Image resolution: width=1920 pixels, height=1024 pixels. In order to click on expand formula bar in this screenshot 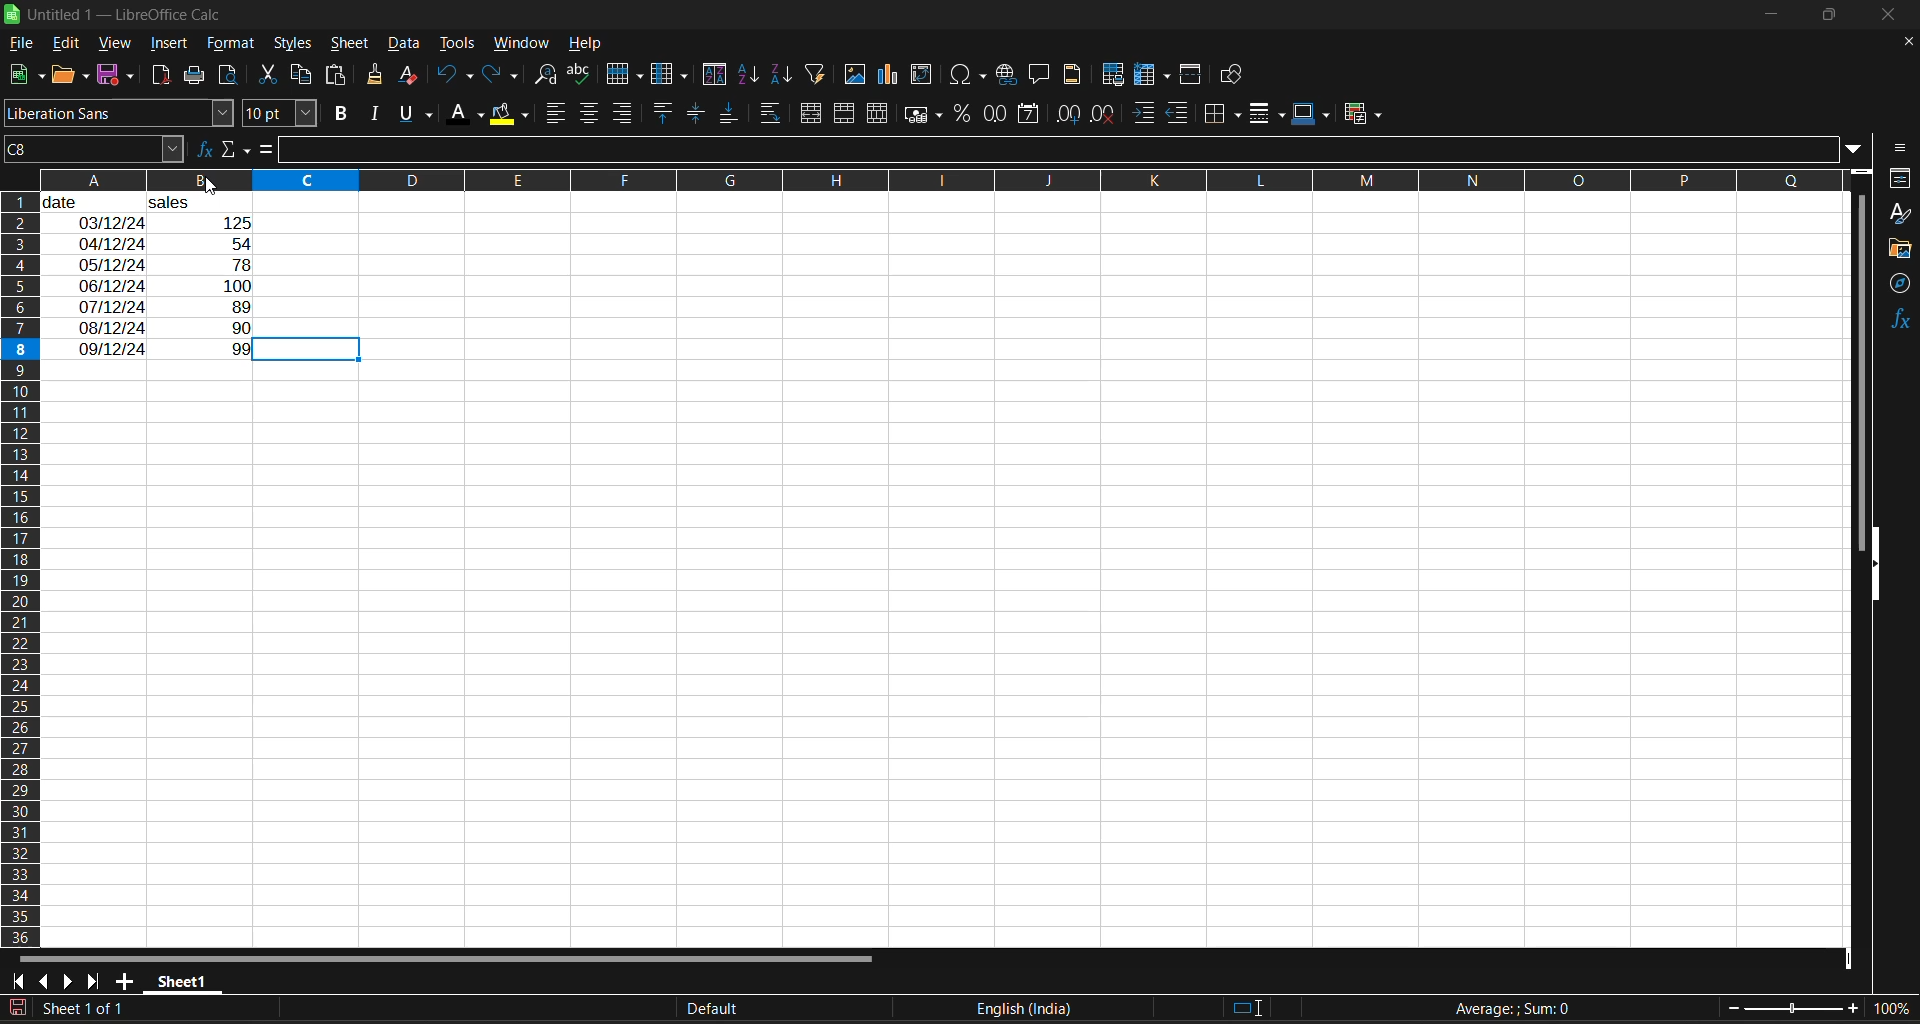, I will do `click(1861, 151)`.